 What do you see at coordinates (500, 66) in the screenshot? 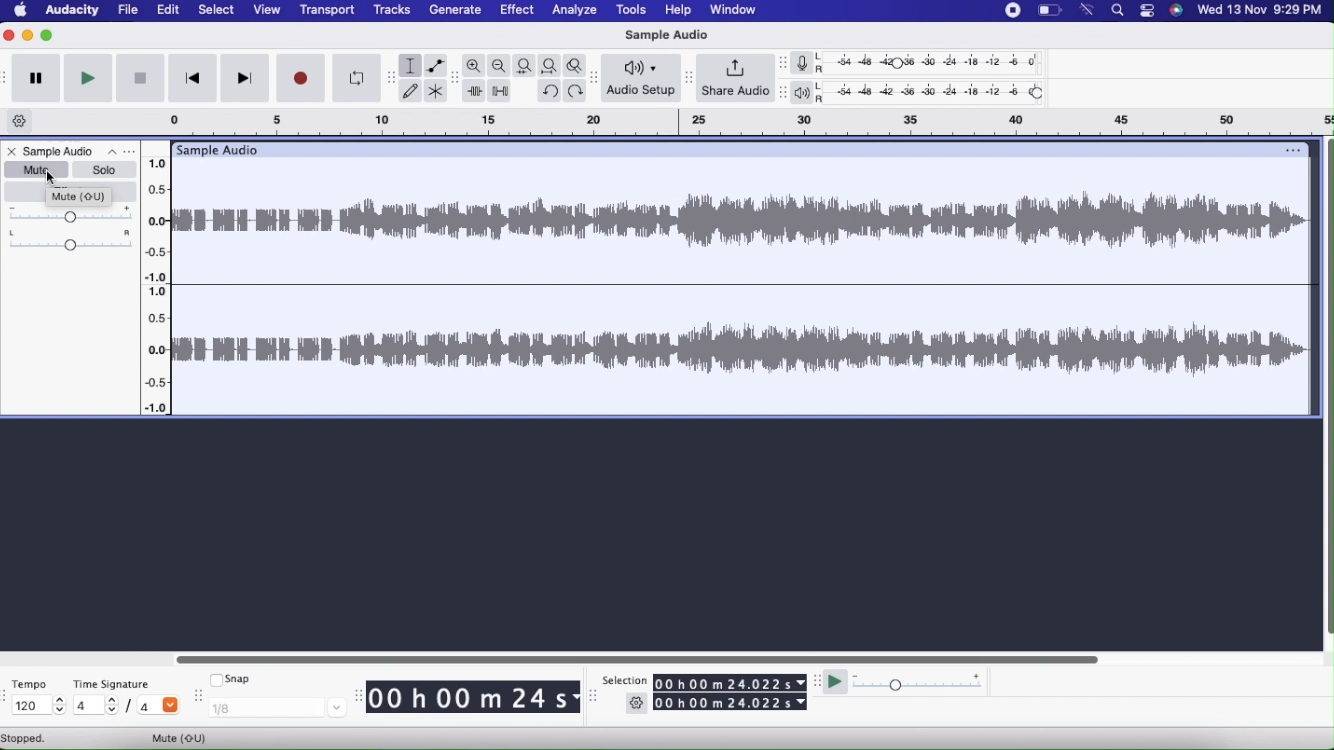
I see `Zoom out` at bounding box center [500, 66].